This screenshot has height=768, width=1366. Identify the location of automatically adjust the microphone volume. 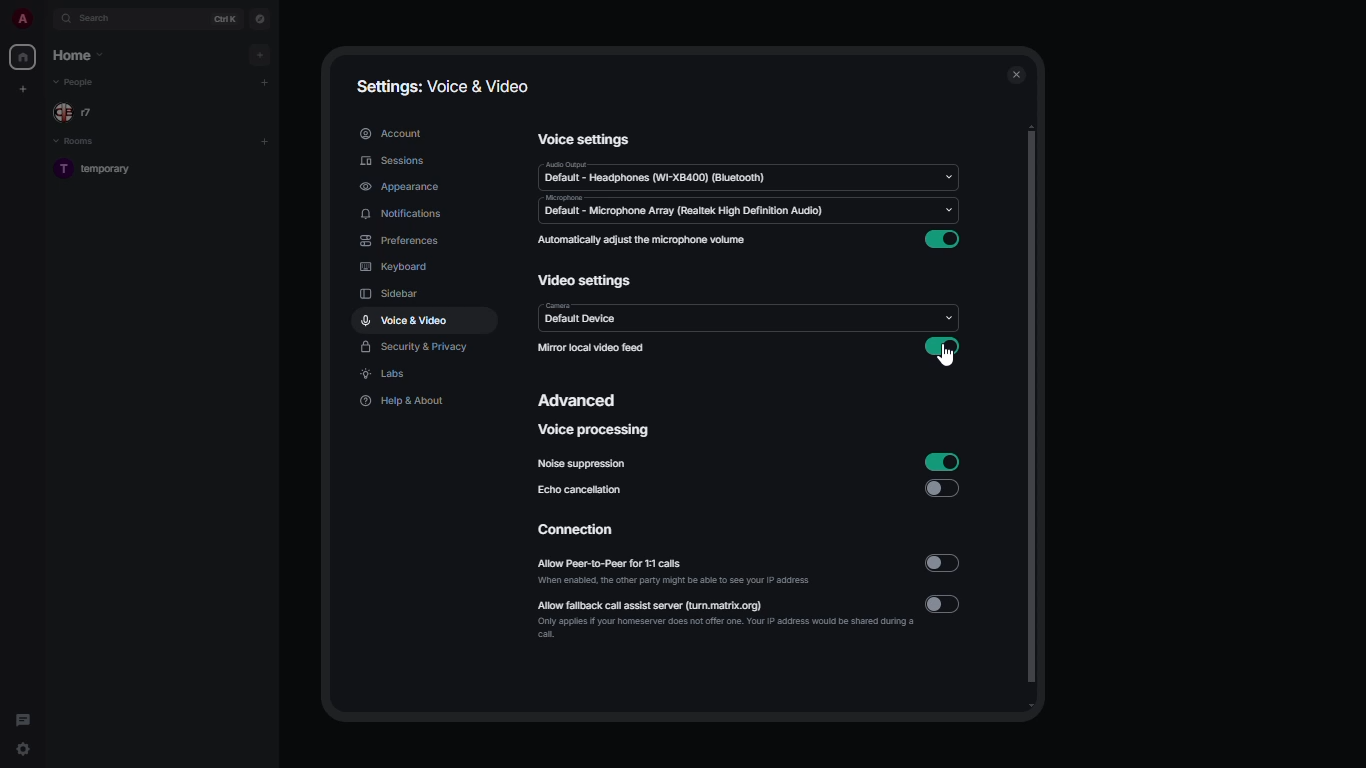
(644, 239).